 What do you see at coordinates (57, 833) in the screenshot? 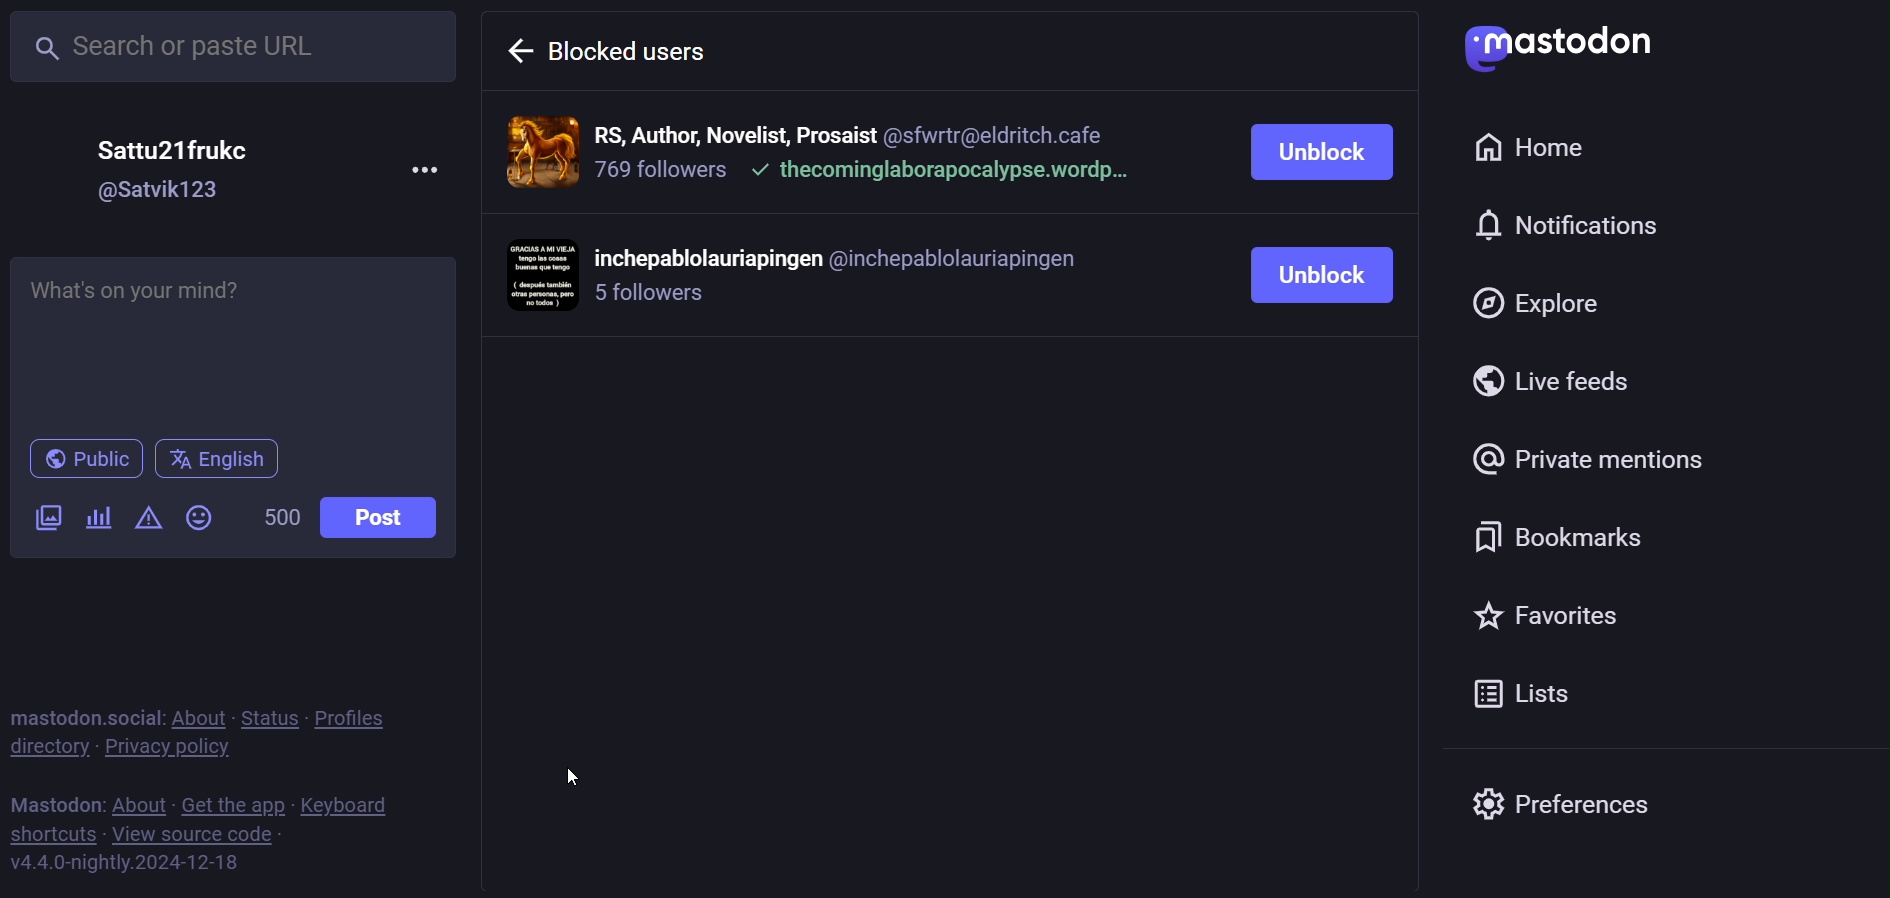
I see `shorcuts` at bounding box center [57, 833].